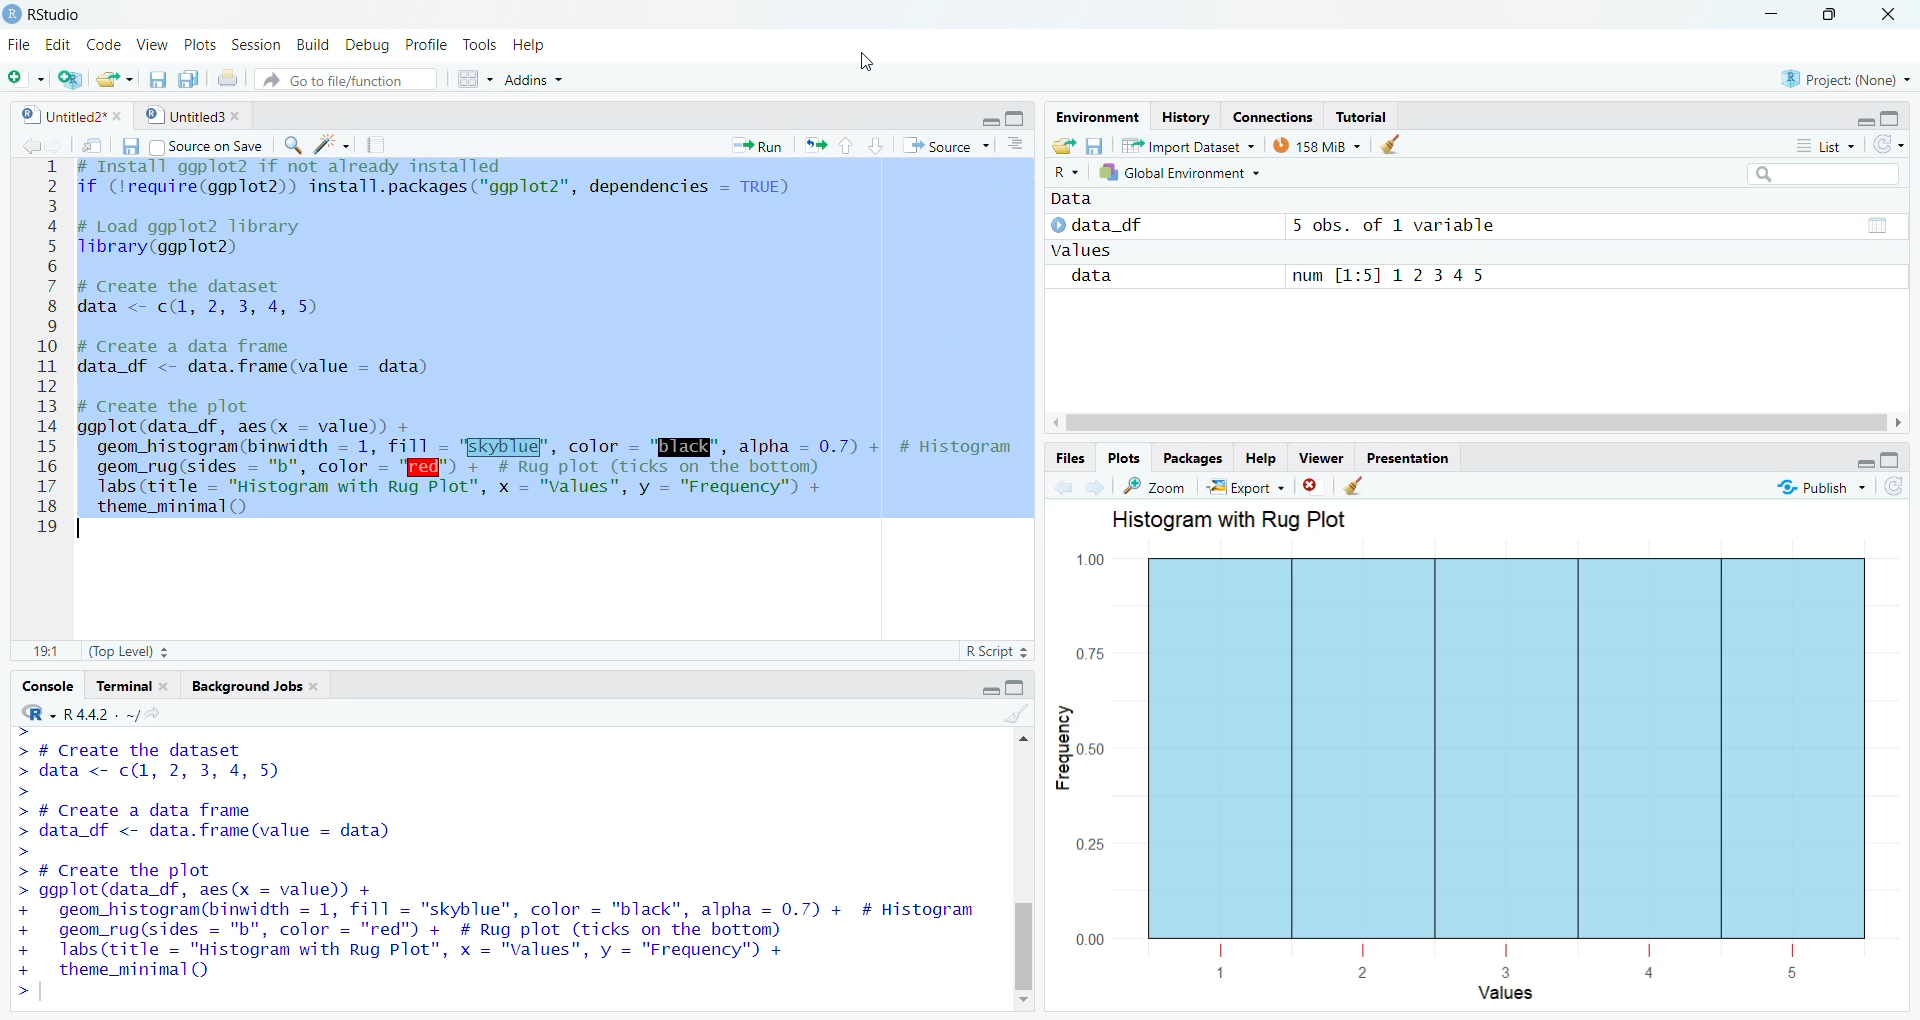 The height and width of the screenshot is (1020, 1920). I want to click on ~ Addins ~, so click(551, 77).